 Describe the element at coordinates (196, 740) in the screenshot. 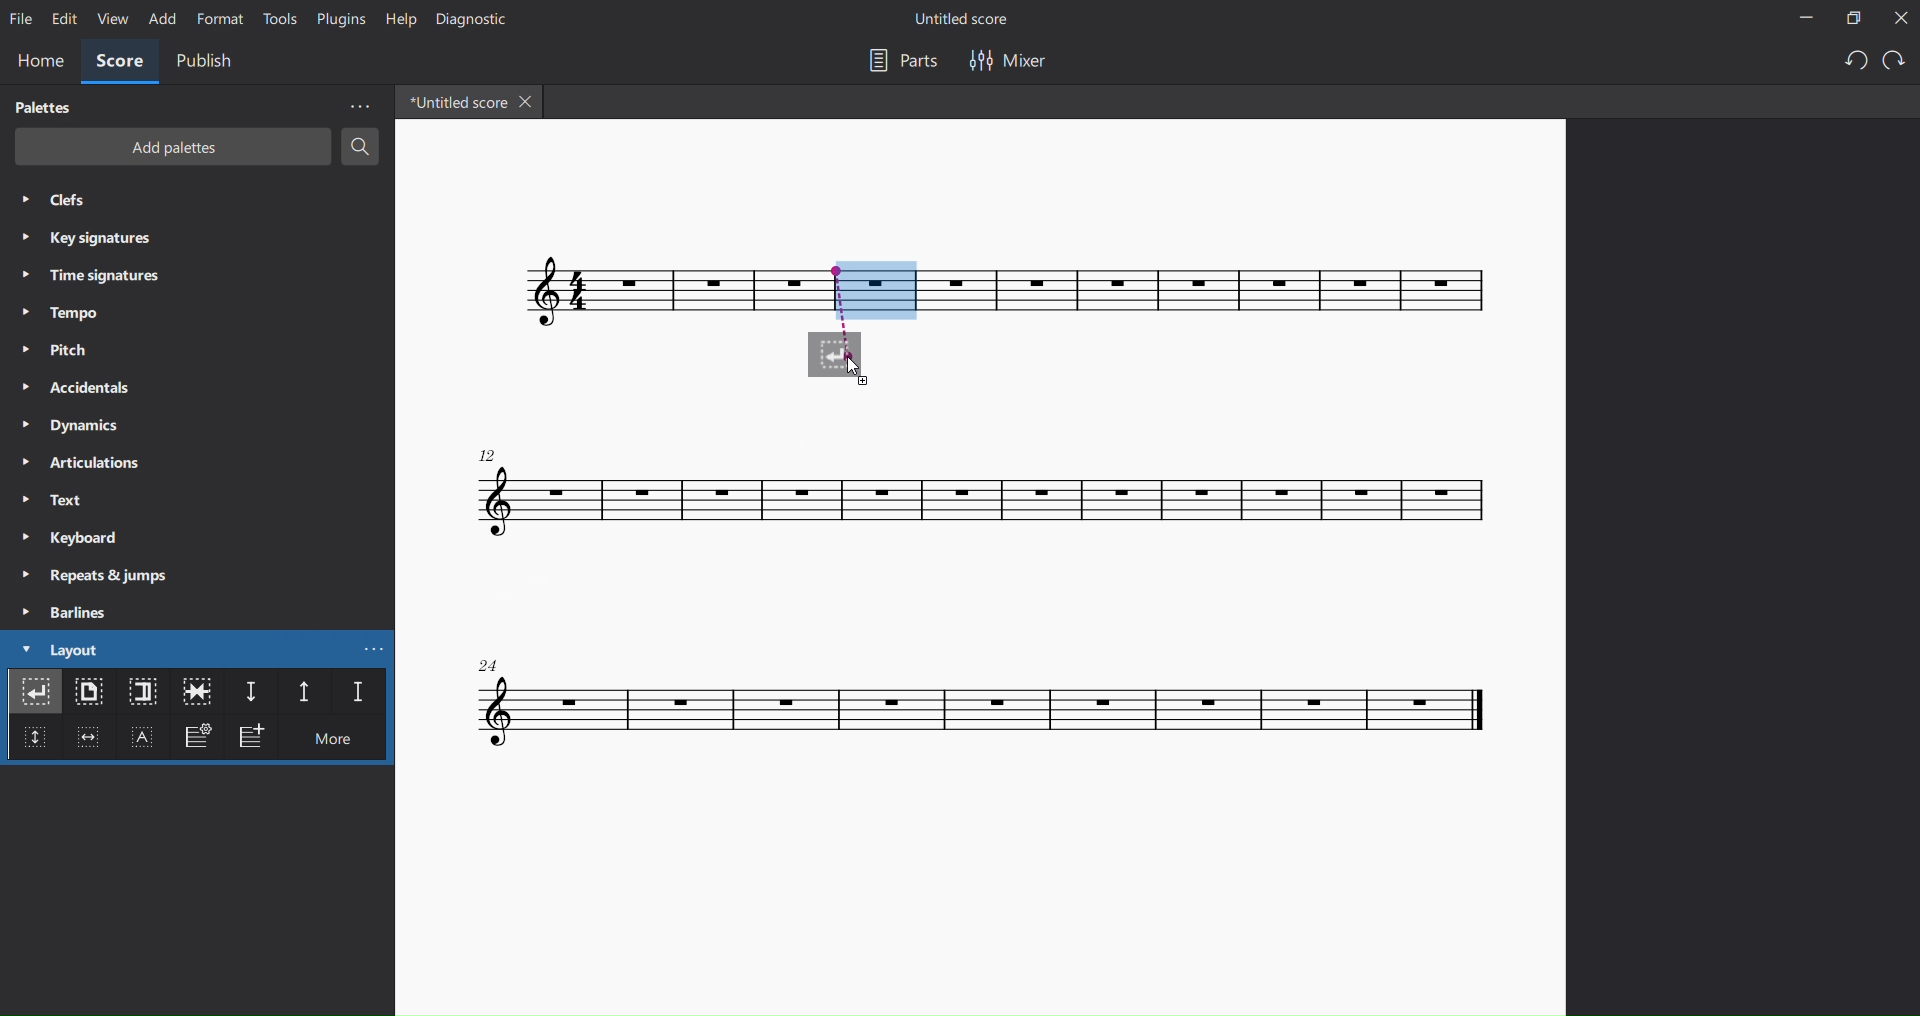

I see `frame settings` at that location.